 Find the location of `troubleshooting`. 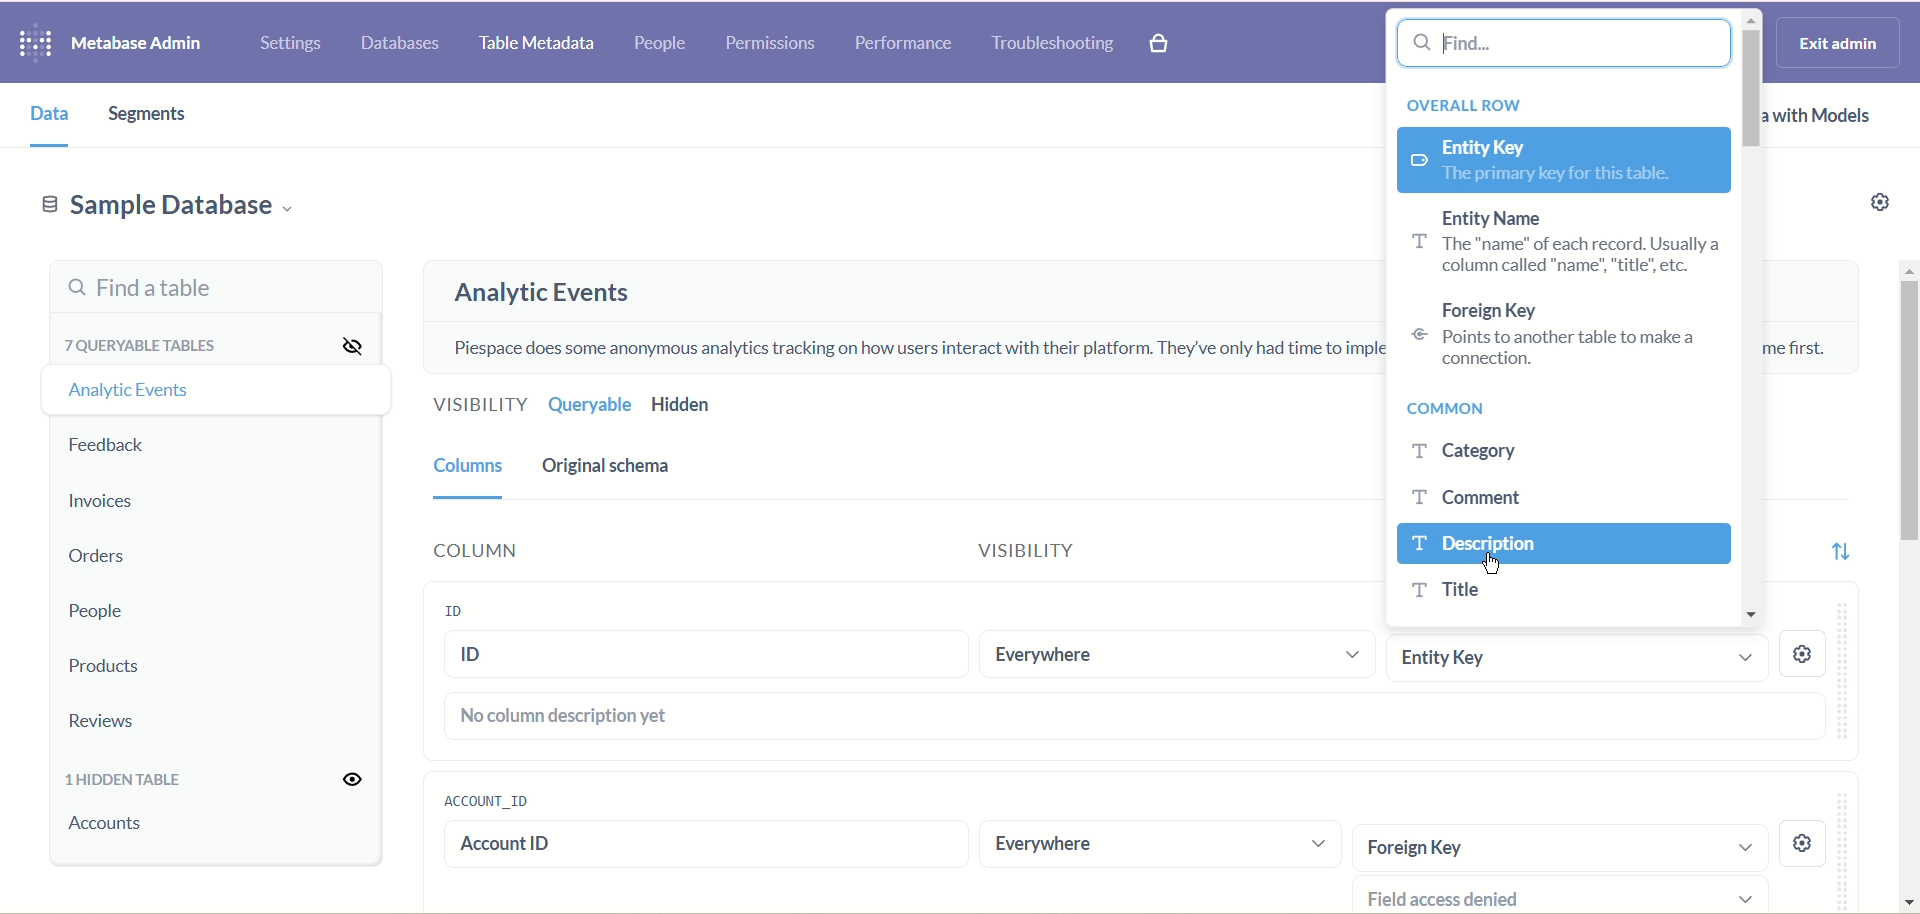

troubleshooting is located at coordinates (1053, 43).